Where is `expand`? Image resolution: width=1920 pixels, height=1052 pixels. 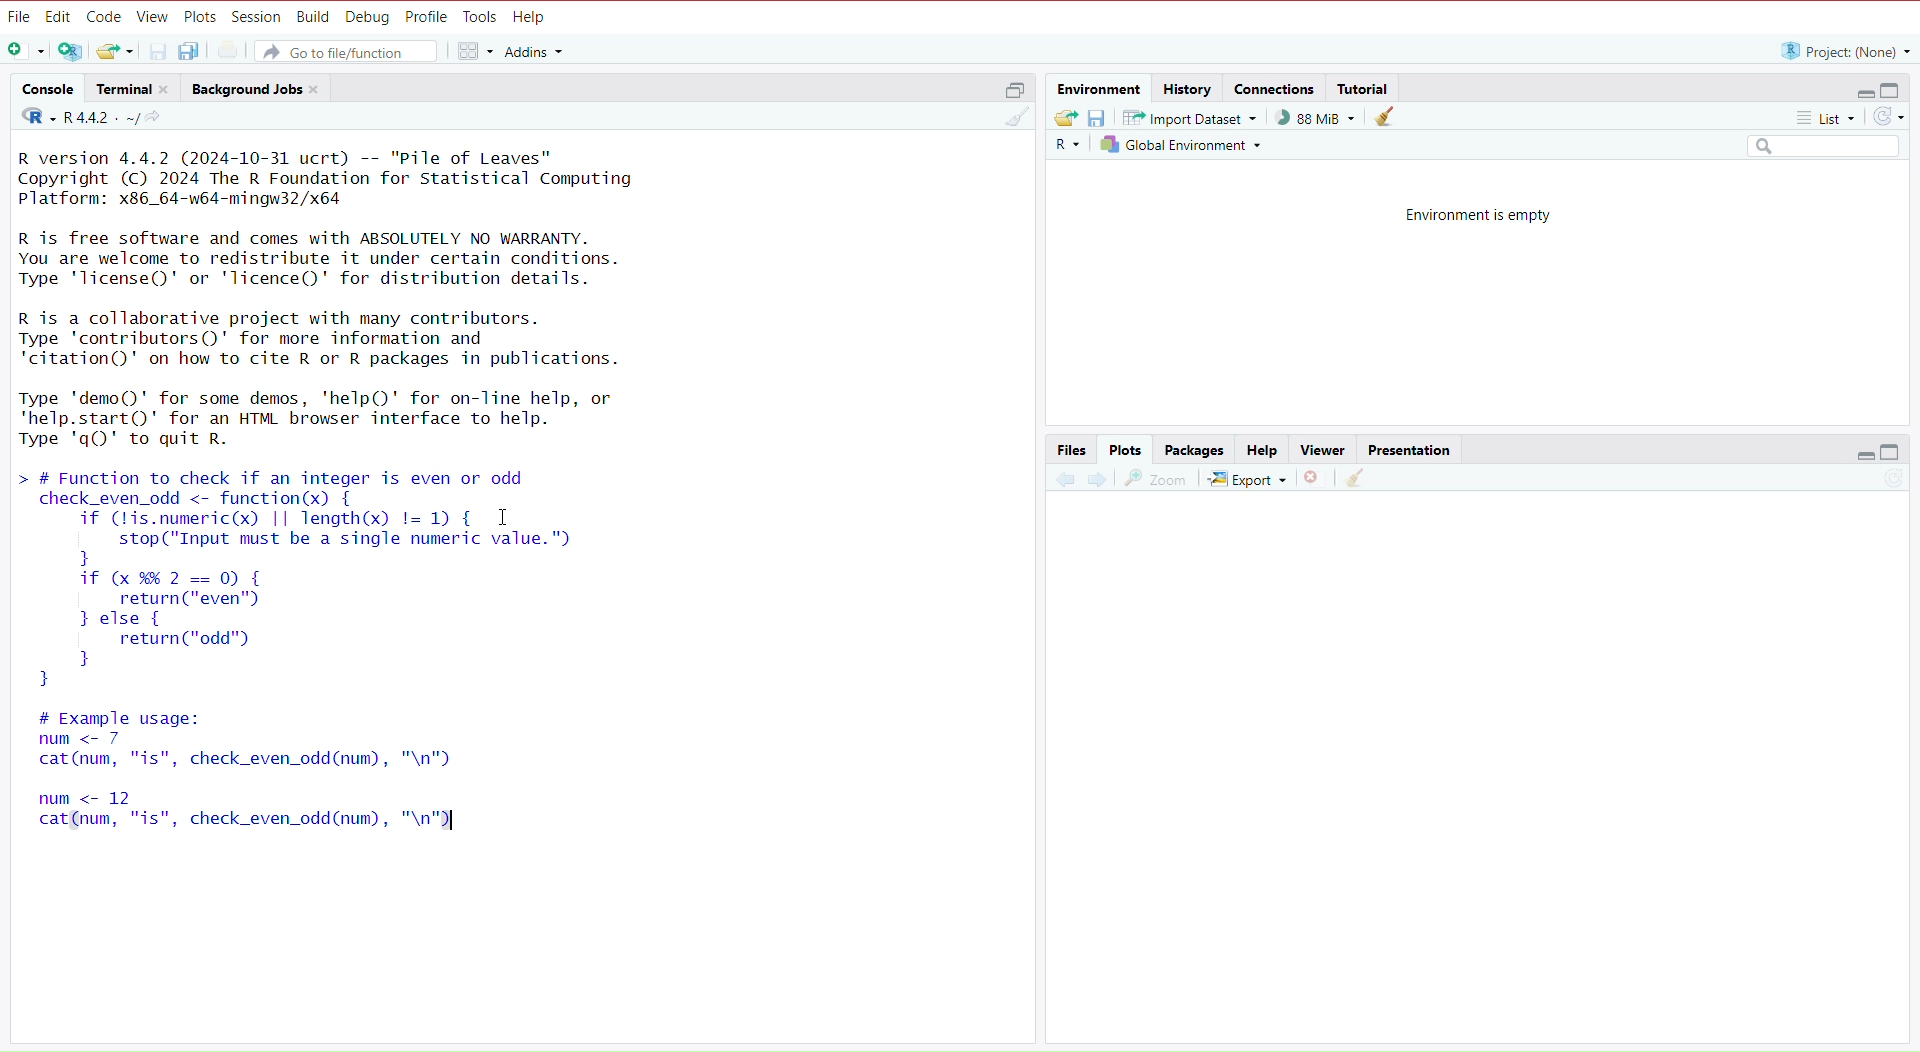 expand is located at coordinates (1009, 93).